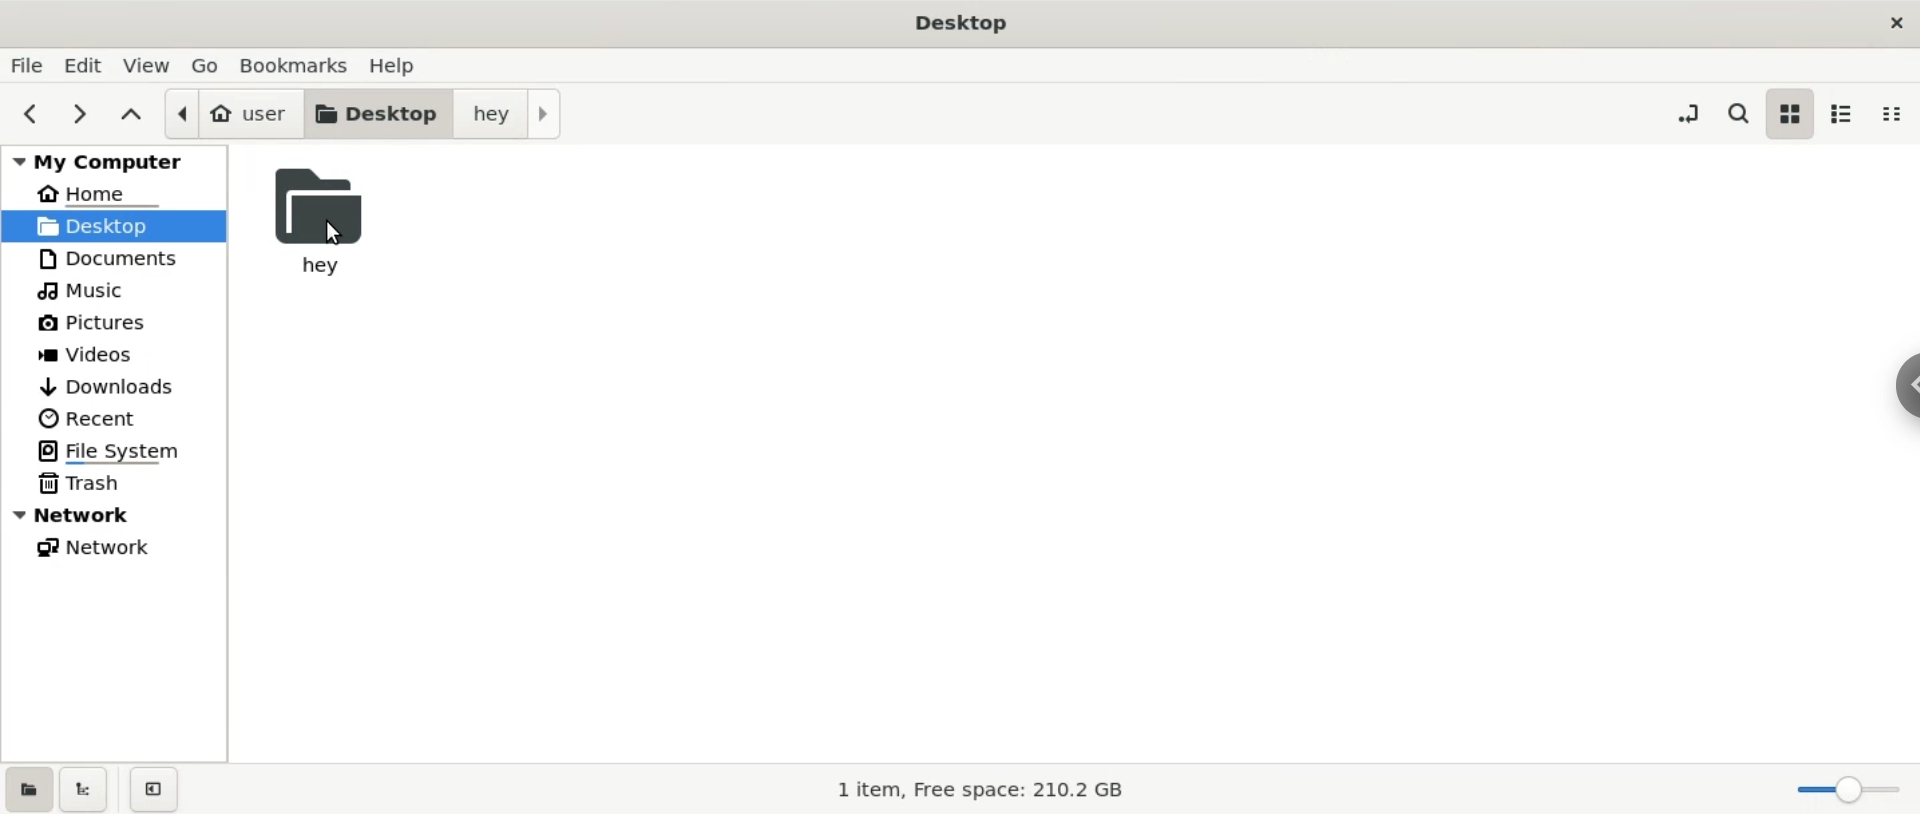 The height and width of the screenshot is (814, 1920). Describe the element at coordinates (114, 195) in the screenshot. I see `home` at that location.